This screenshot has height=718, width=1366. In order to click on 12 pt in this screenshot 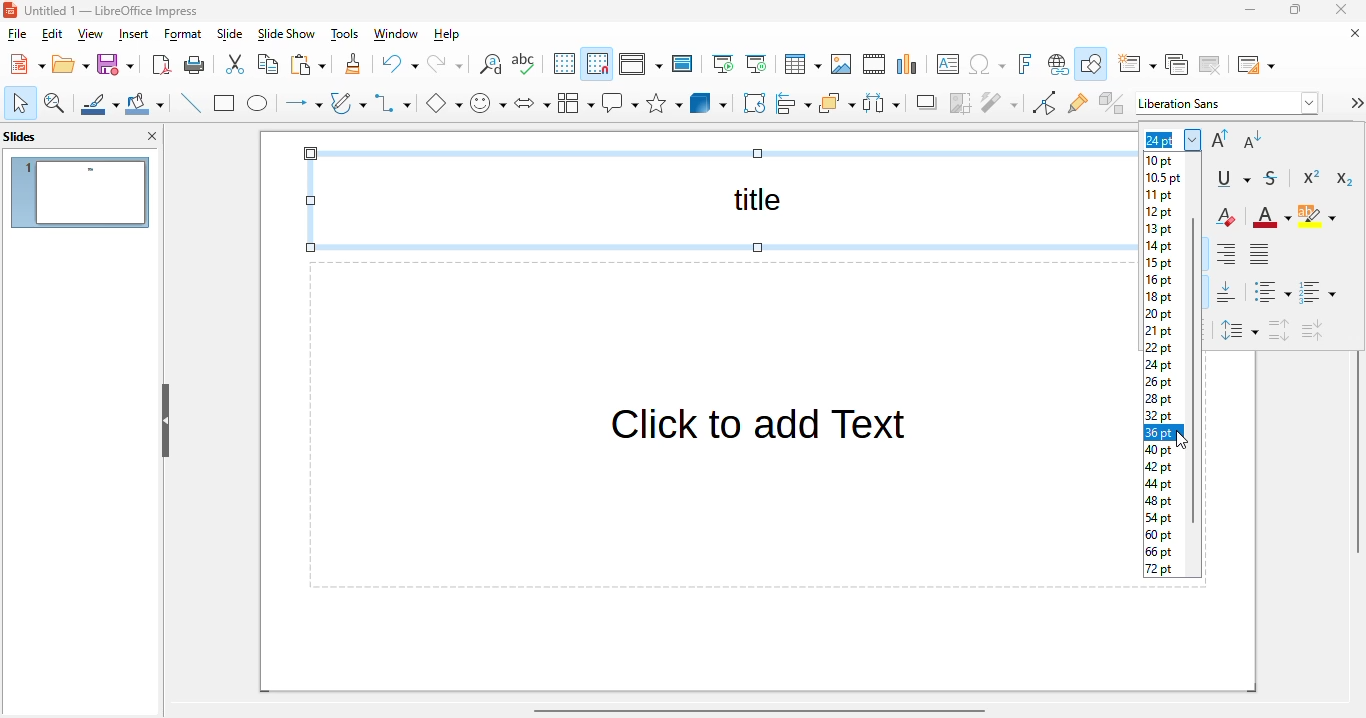, I will do `click(1159, 213)`.